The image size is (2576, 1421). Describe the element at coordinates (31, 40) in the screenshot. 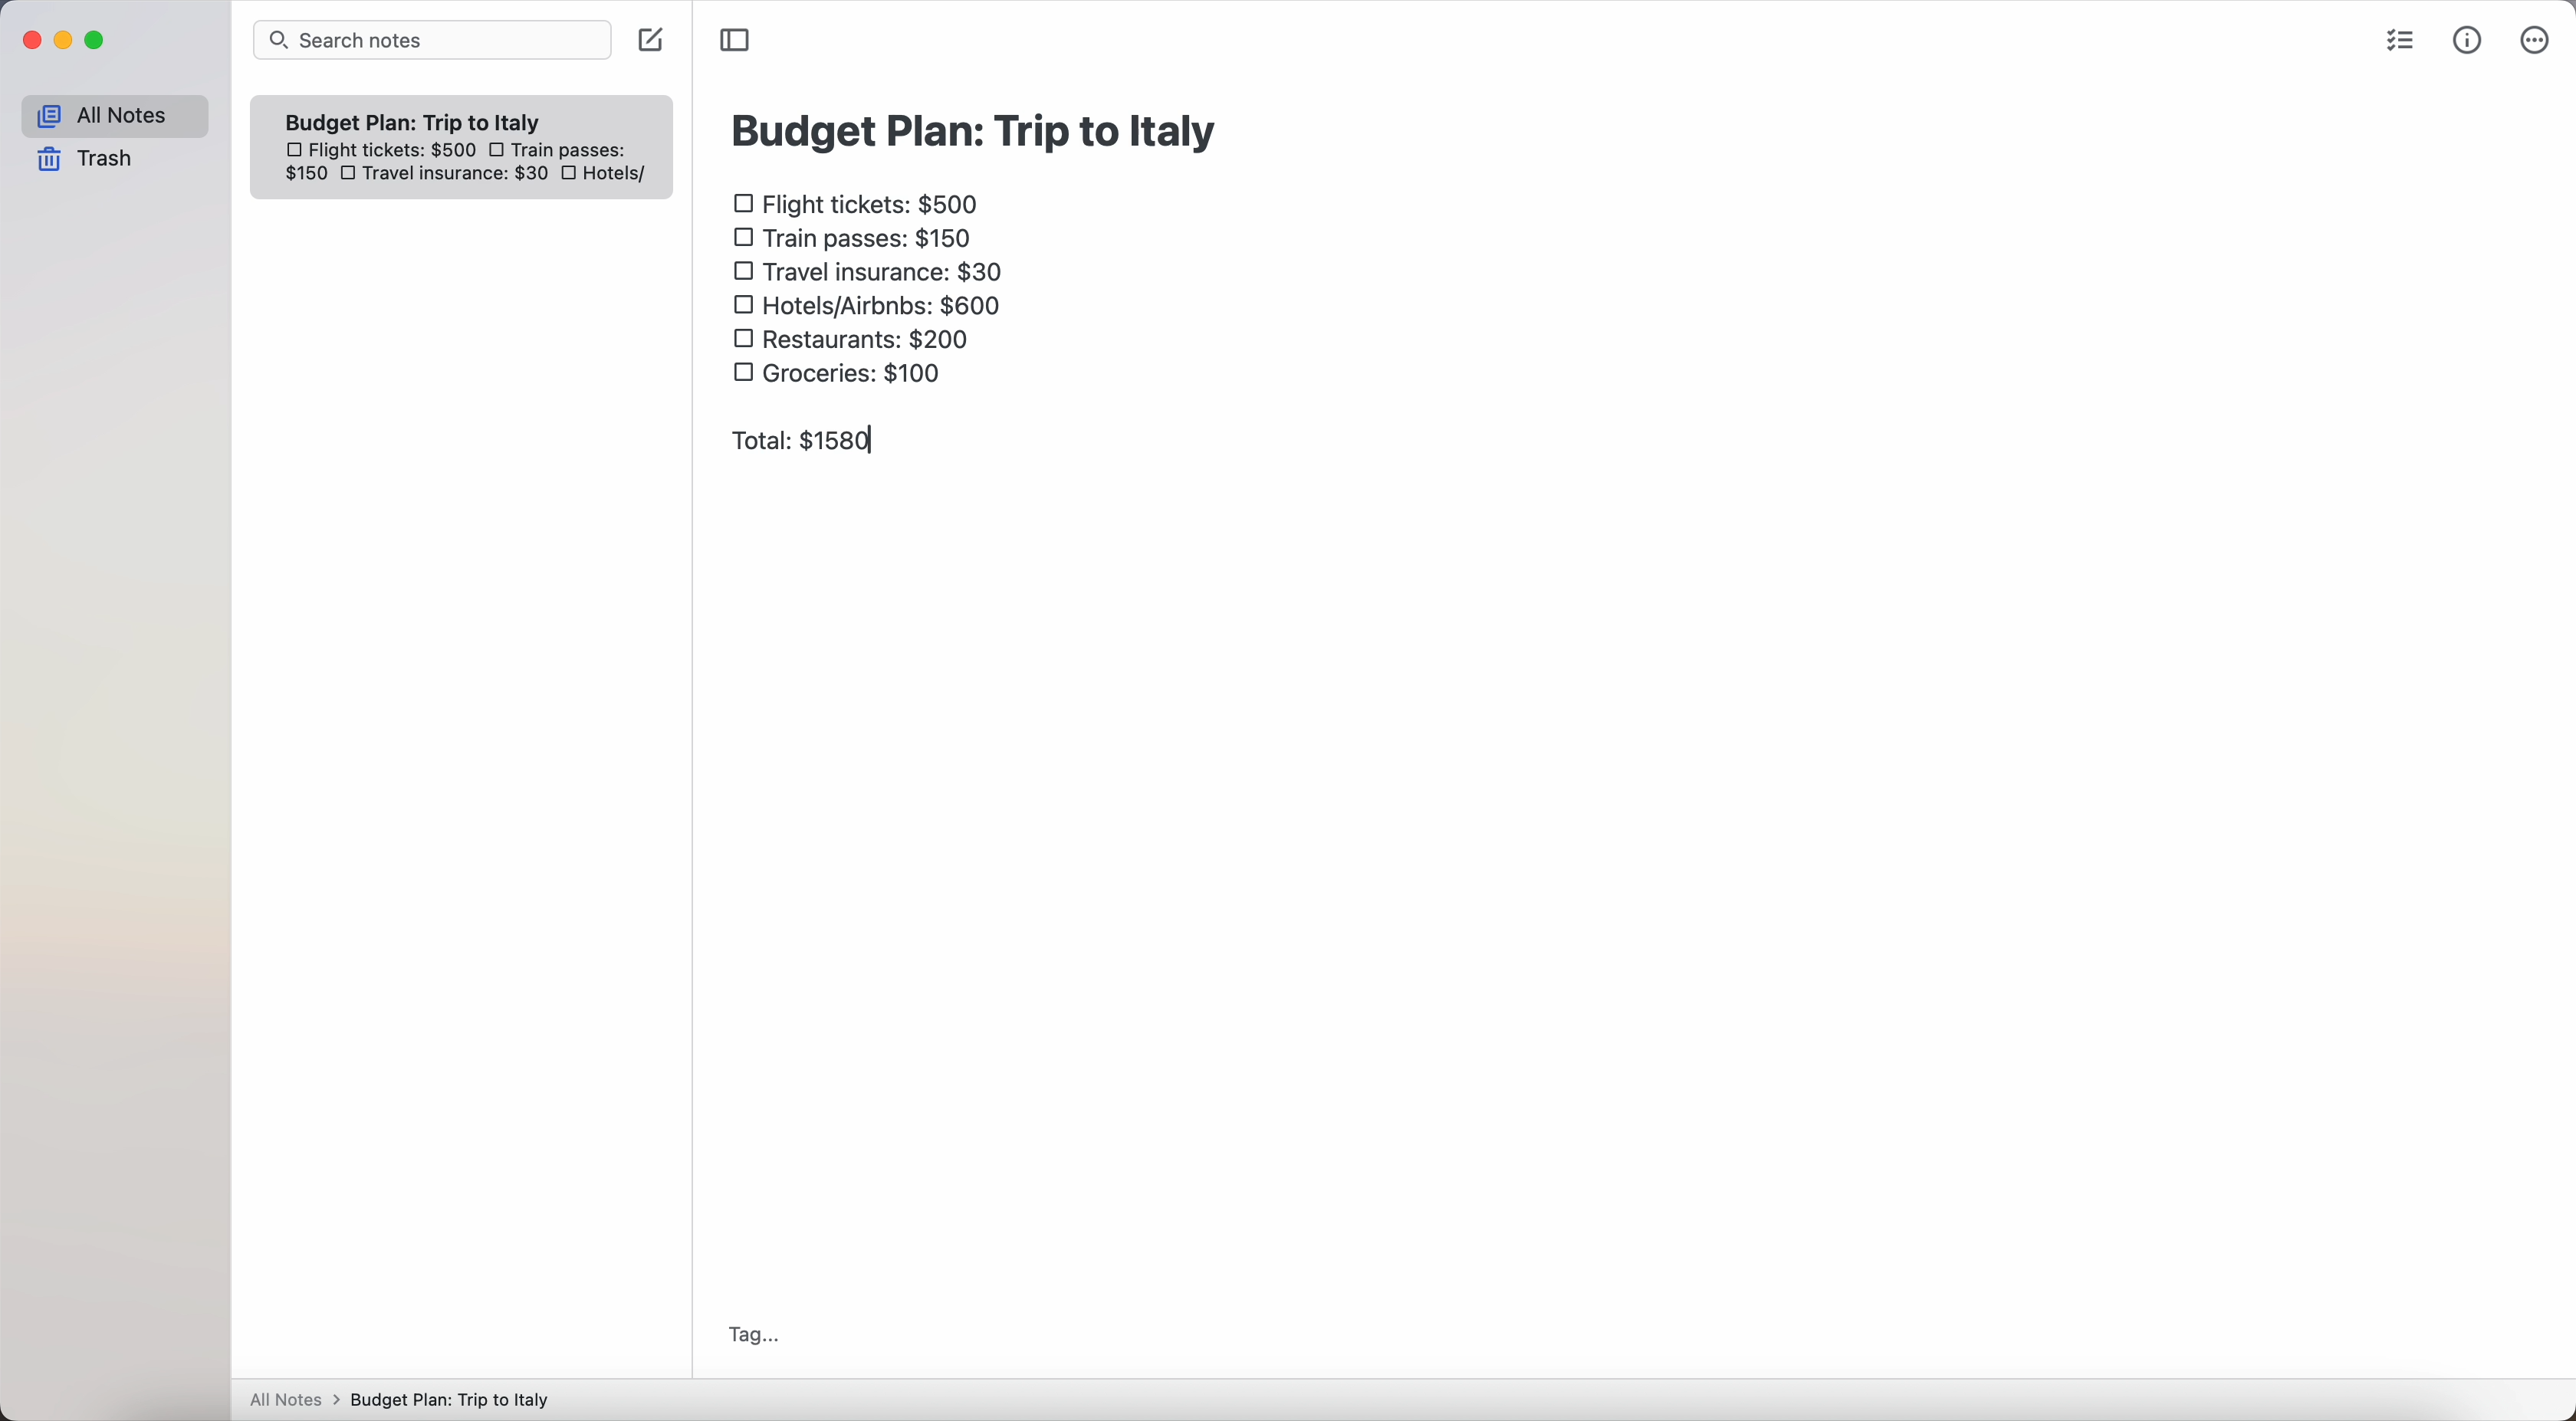

I see `close Simplenote` at that location.